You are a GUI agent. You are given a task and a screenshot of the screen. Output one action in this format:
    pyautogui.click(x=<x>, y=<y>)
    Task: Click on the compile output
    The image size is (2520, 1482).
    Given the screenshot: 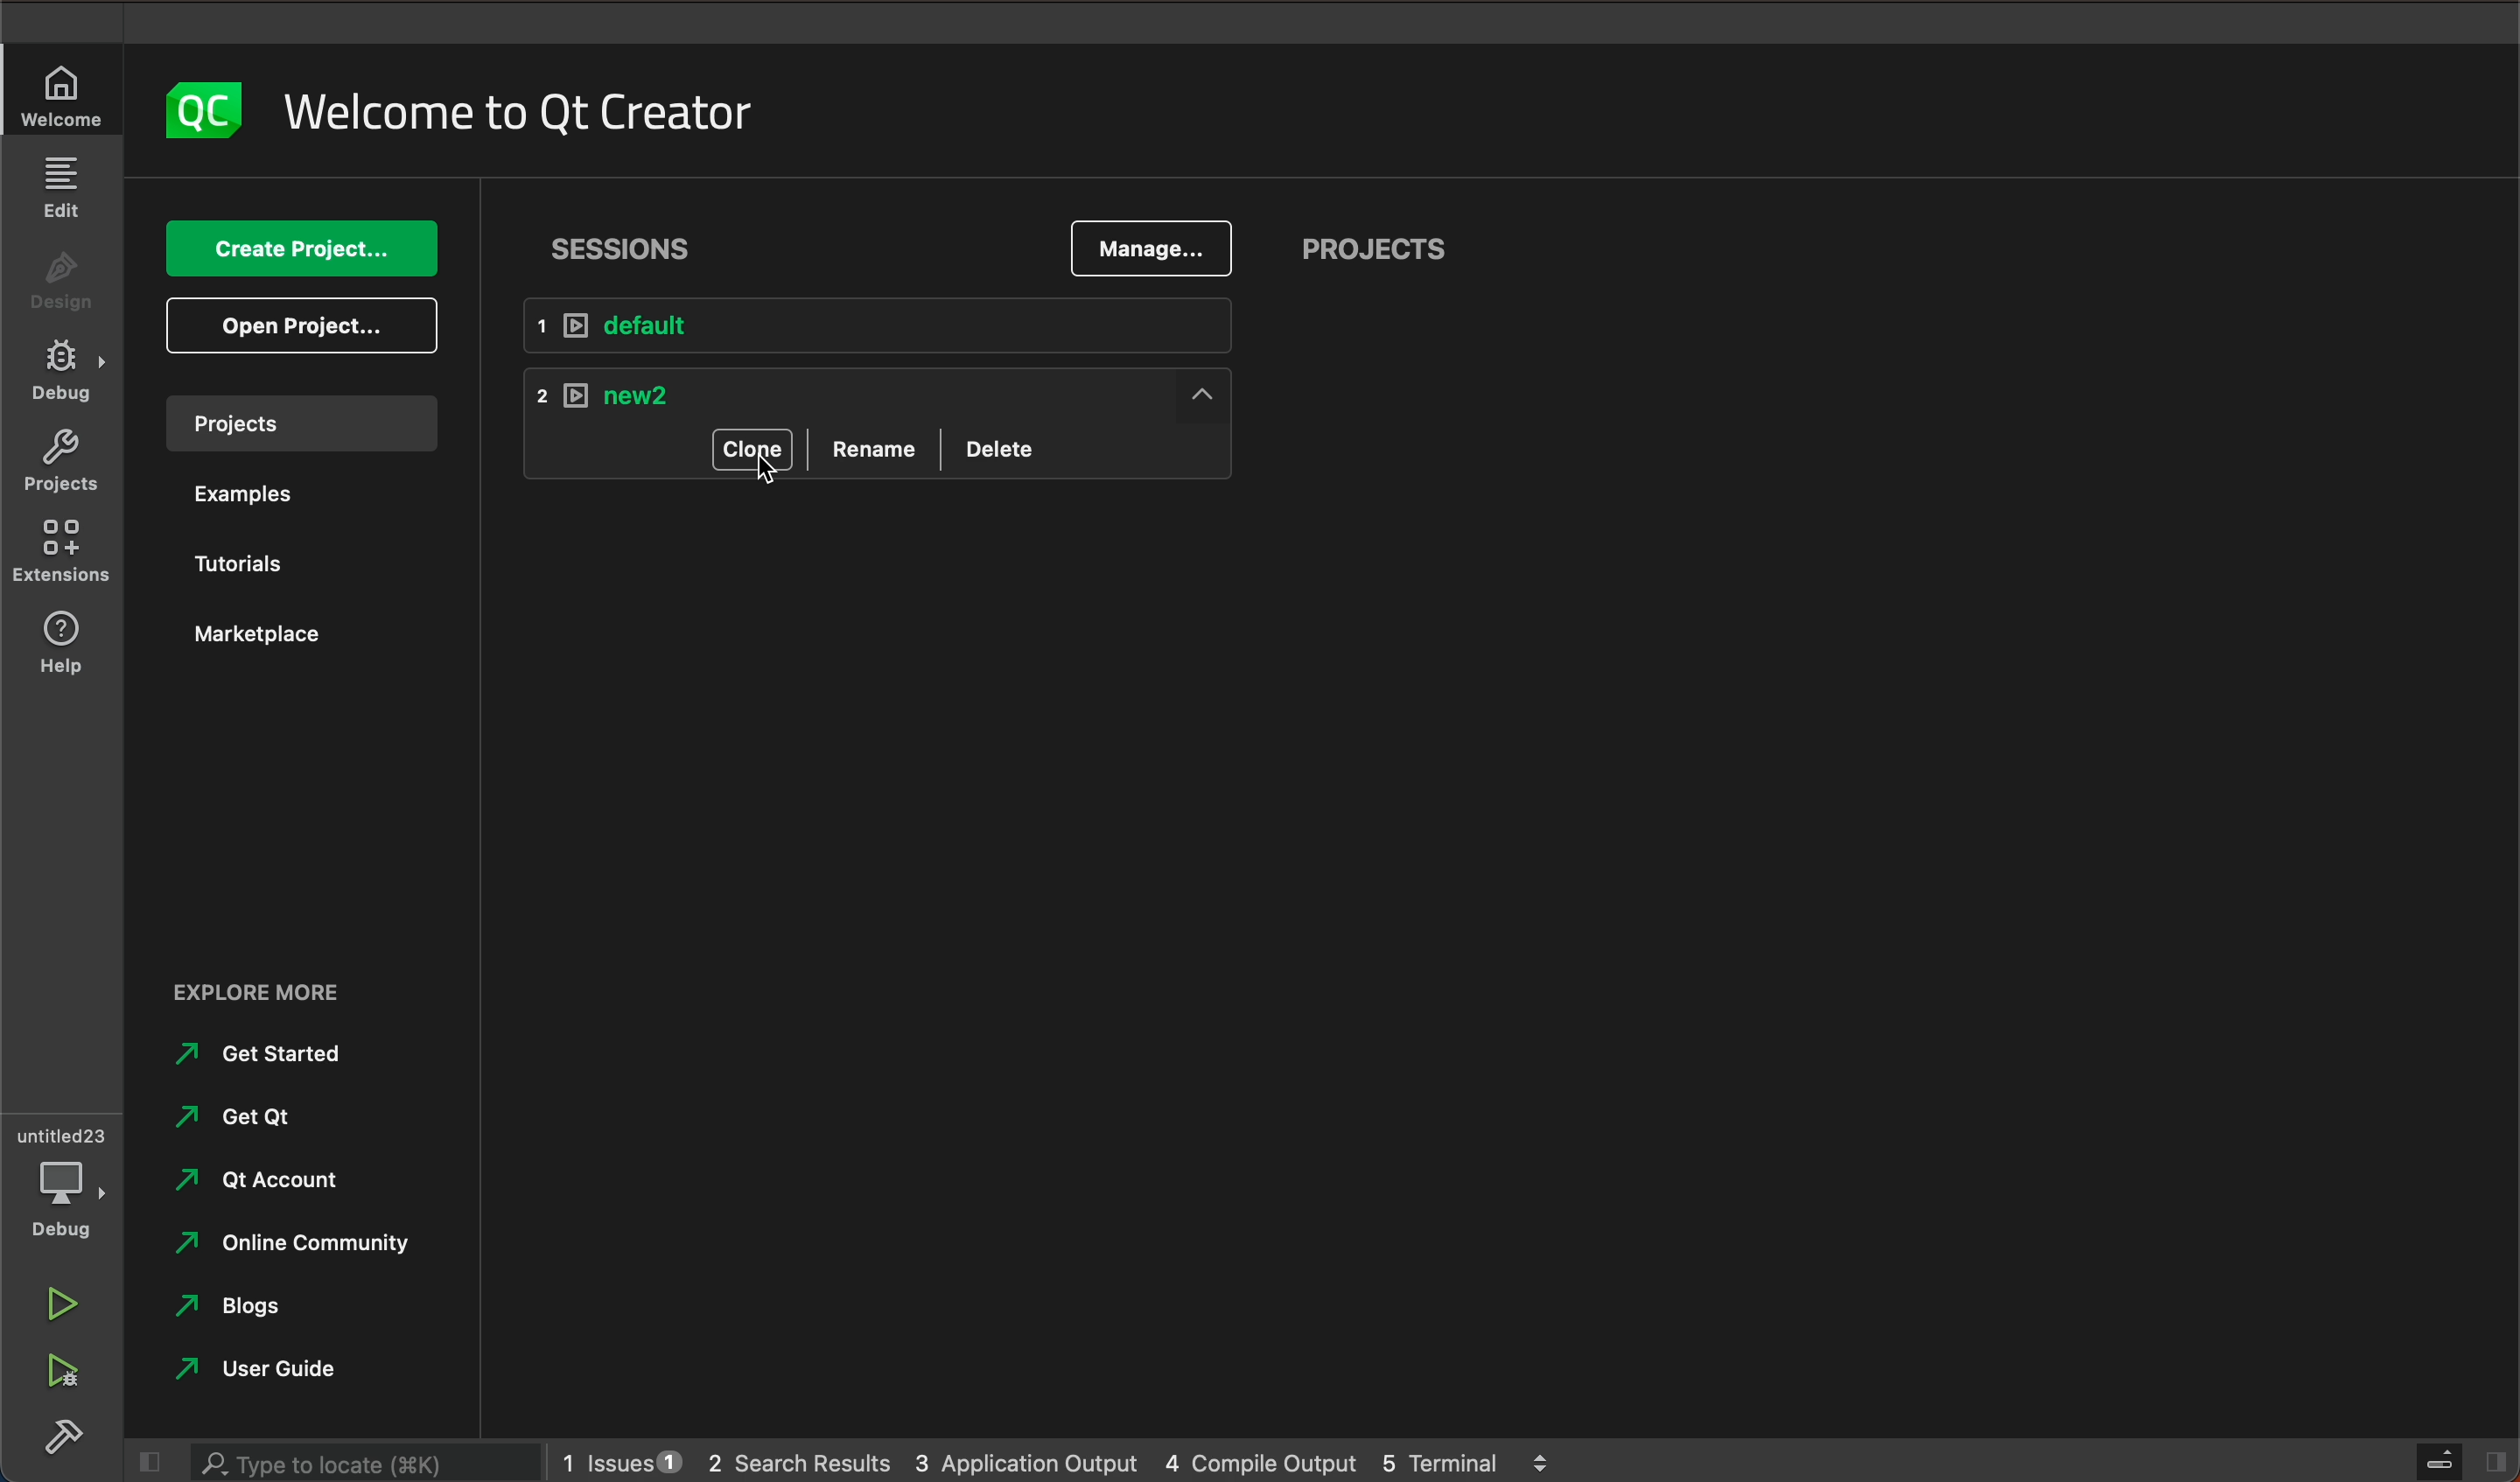 What is the action you would take?
    pyautogui.click(x=1255, y=1460)
    